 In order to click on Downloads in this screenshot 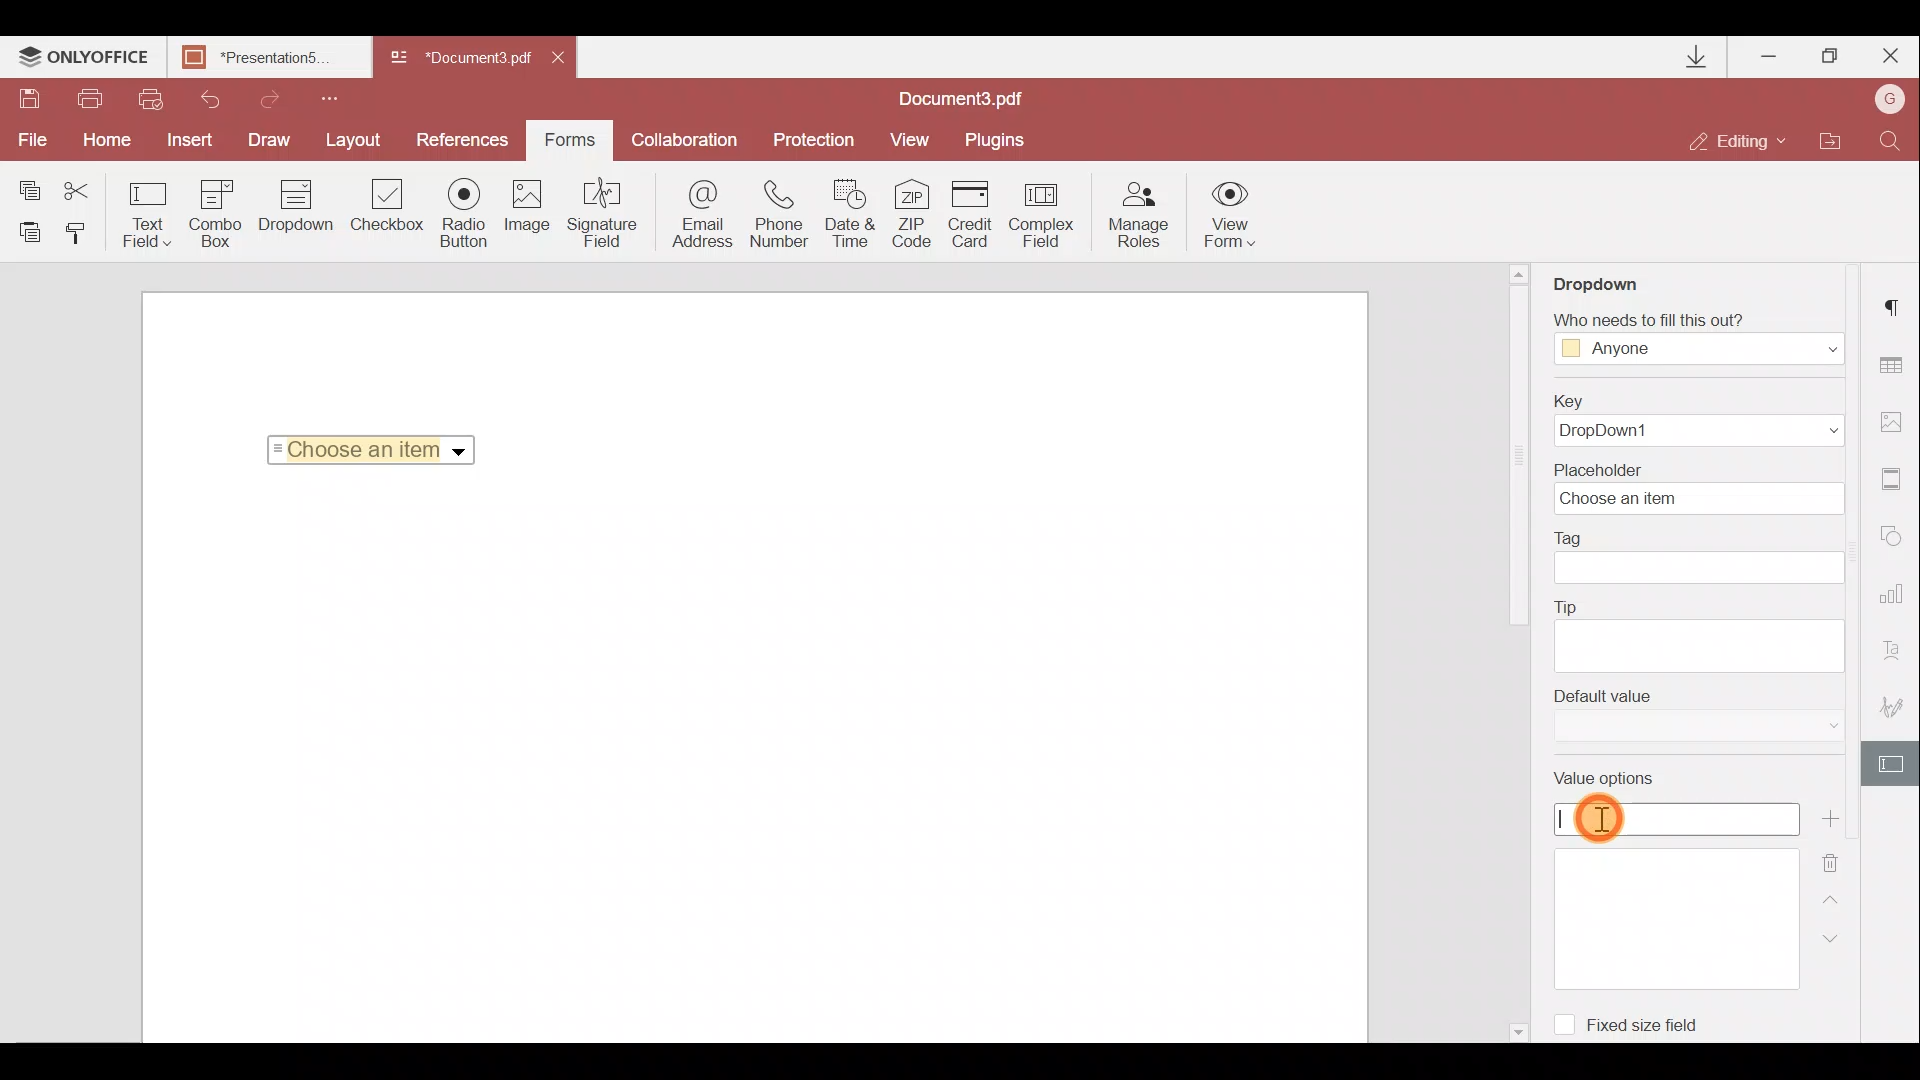, I will do `click(1698, 57)`.